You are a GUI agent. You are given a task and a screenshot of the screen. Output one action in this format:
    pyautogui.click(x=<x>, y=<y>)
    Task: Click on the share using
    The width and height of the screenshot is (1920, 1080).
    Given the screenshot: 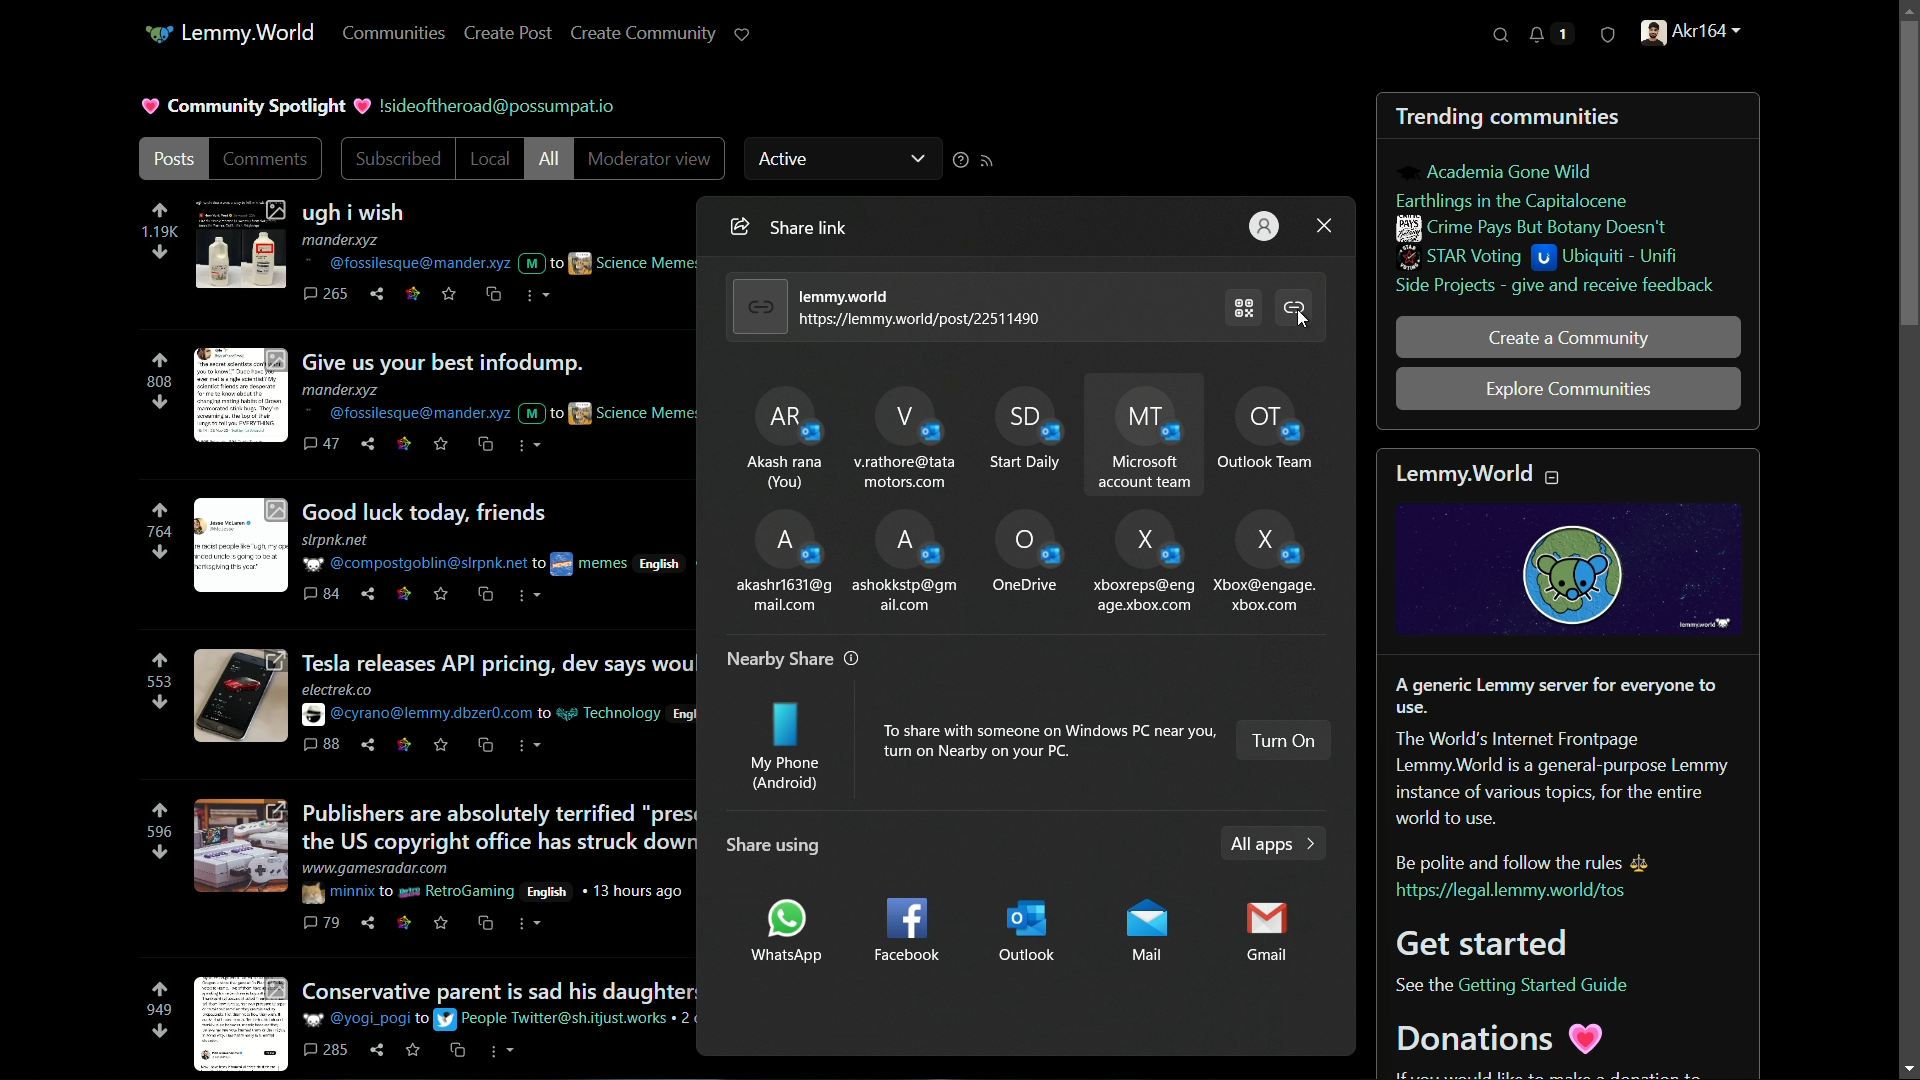 What is the action you would take?
    pyautogui.click(x=769, y=845)
    